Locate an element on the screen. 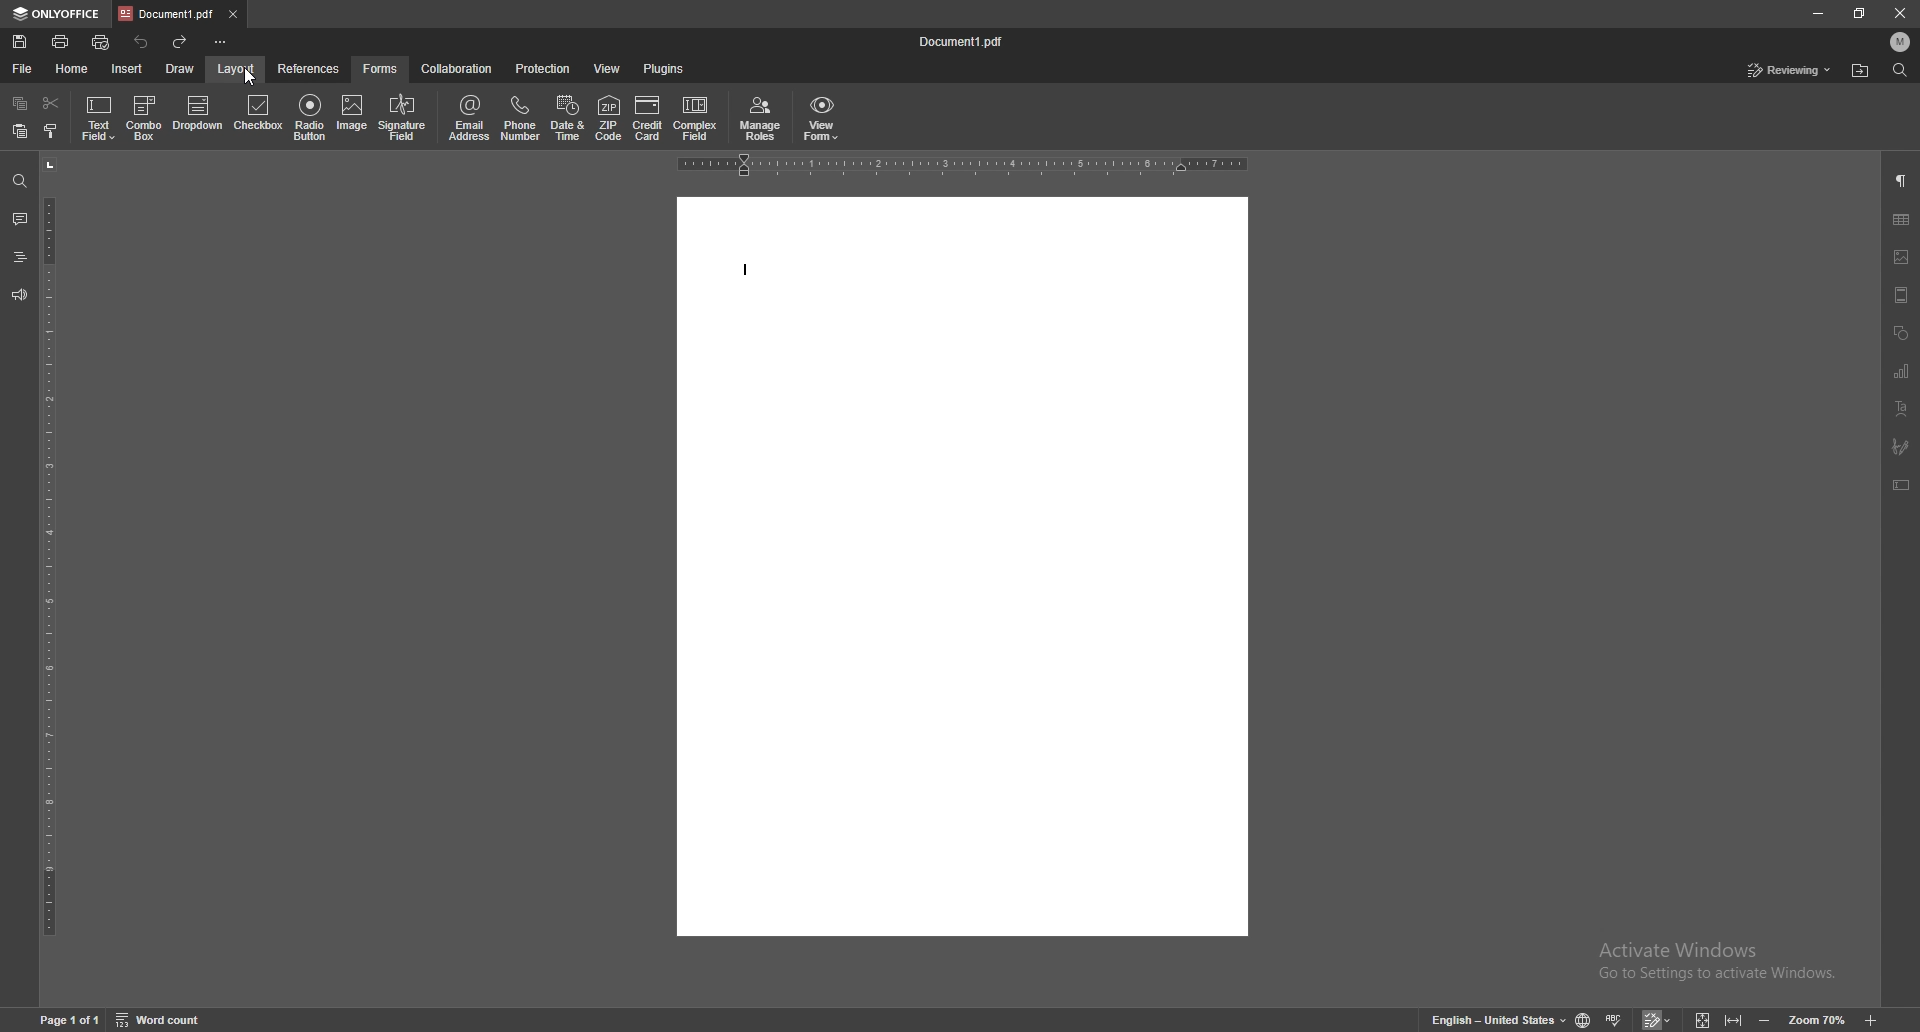 This screenshot has height=1032, width=1920. zip code is located at coordinates (610, 116).